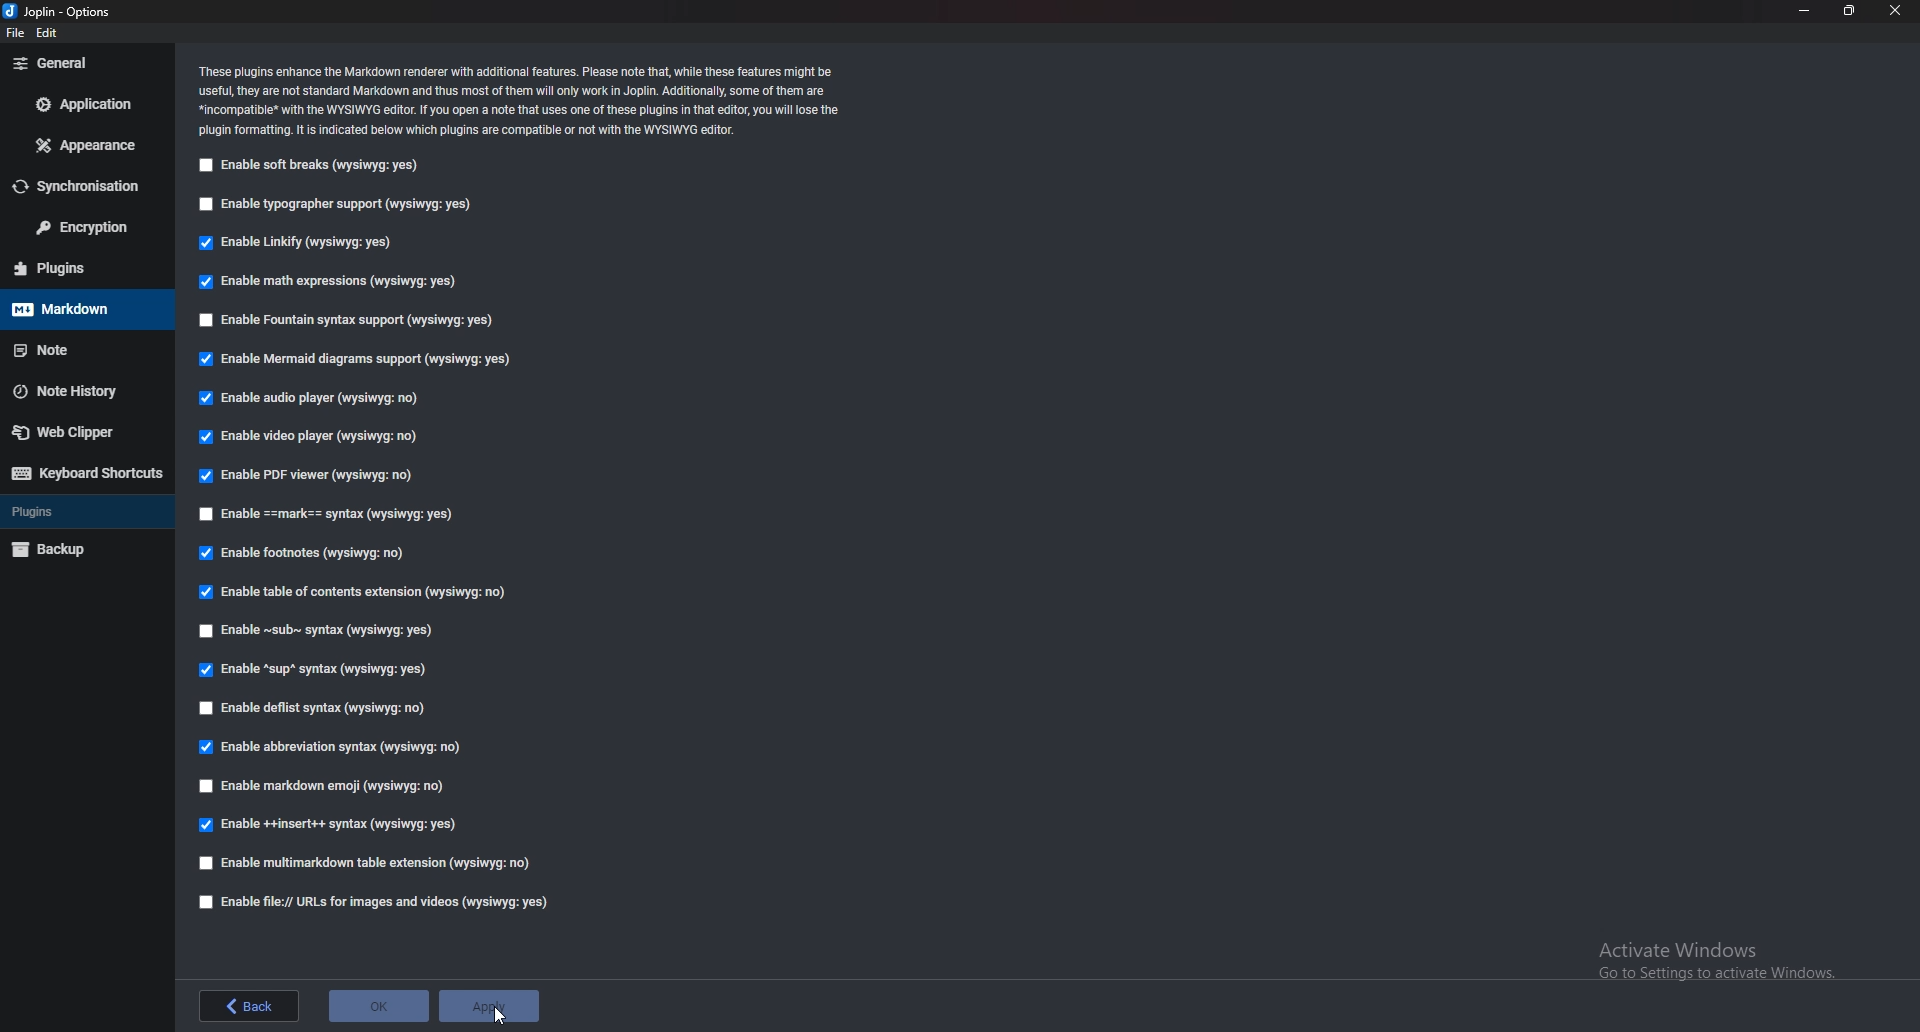 The width and height of the screenshot is (1920, 1032). I want to click on ‘These plugins enhance the Markdown renderer with additional features. Please note that, while these features might be
‘useful, they are not standard Markdown and thus most of them will only work in Joplin. Additionally, some of them are
*incompatible* with the WYSIWYG editor. If You open a note that uses one of these plugins in that editor, you wil lose the
‘plugin formatting. It is indicated below which plugins are compatible or not with the WYSIWYG editor., so click(531, 99).